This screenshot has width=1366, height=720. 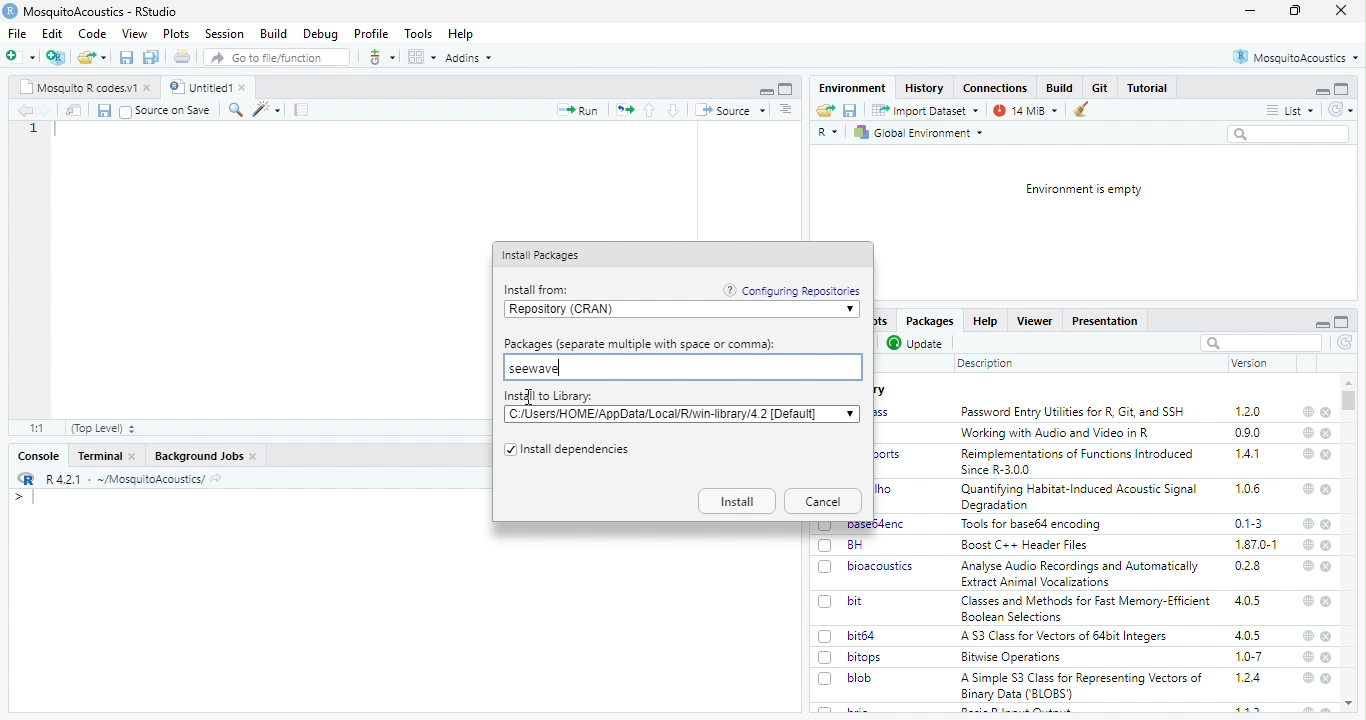 What do you see at coordinates (1085, 190) in the screenshot?
I see `Environment is empty` at bounding box center [1085, 190].